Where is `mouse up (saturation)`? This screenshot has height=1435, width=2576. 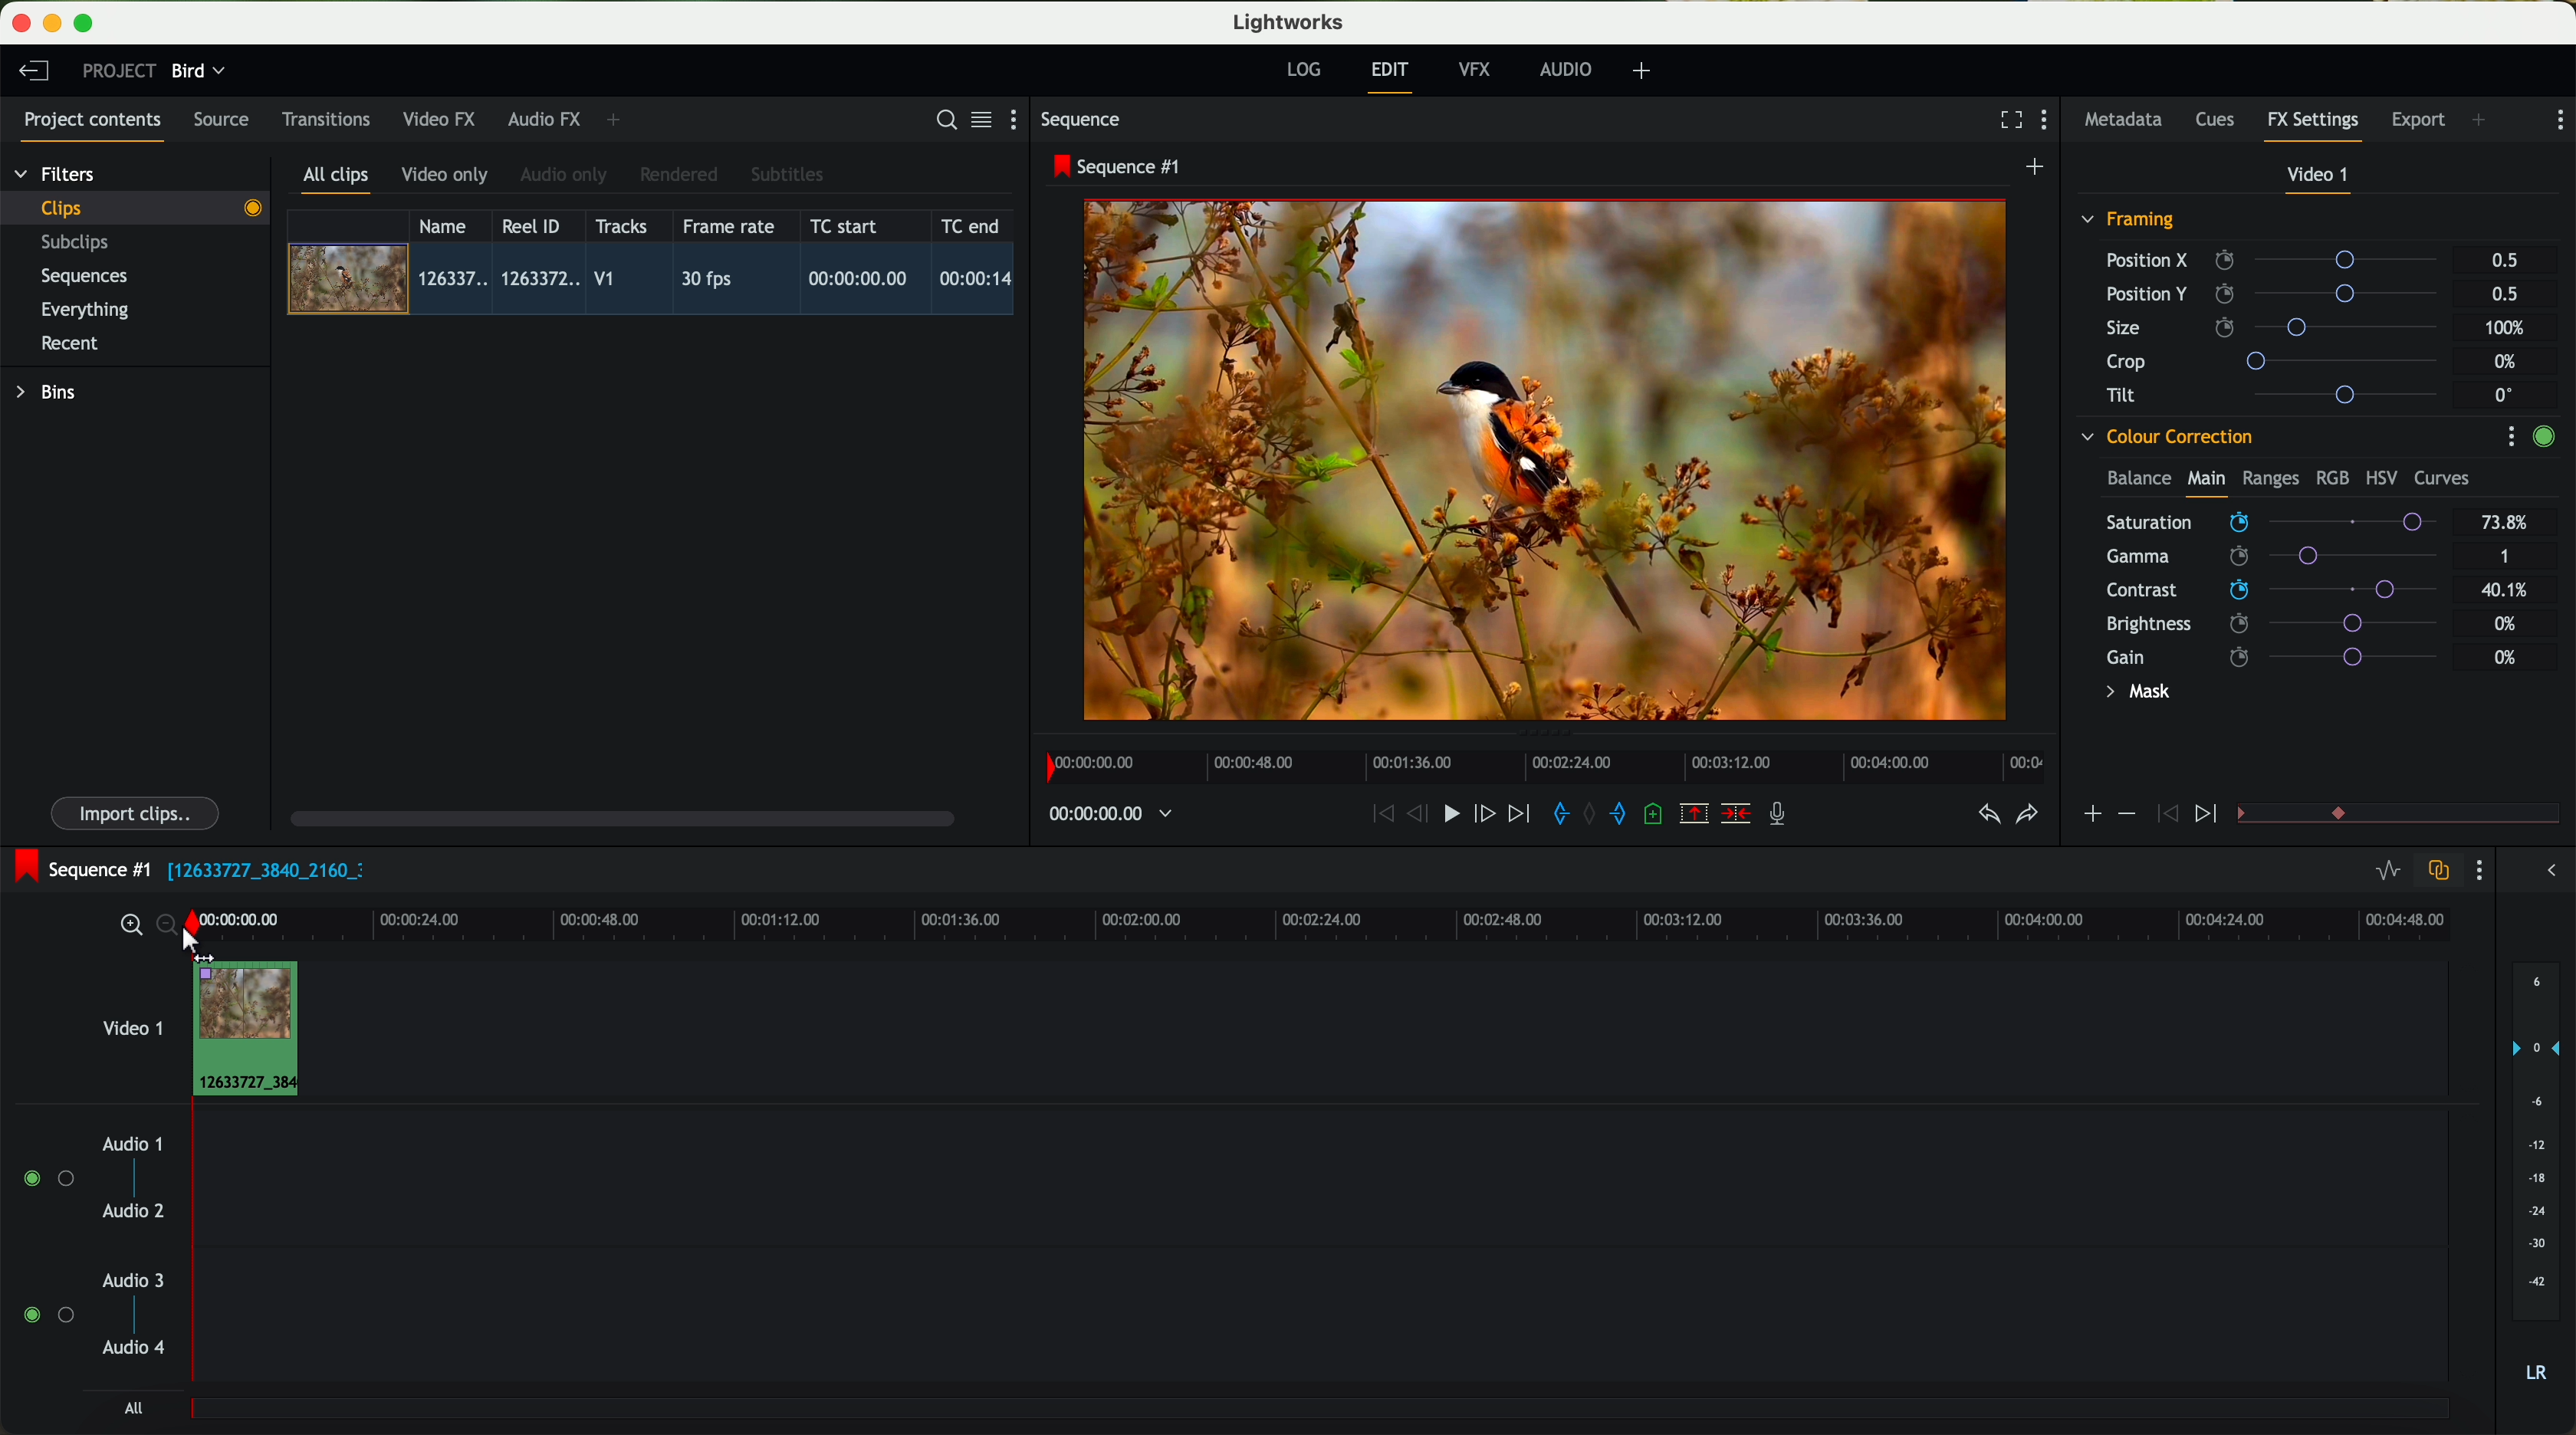
mouse up (saturation) is located at coordinates (2270, 518).